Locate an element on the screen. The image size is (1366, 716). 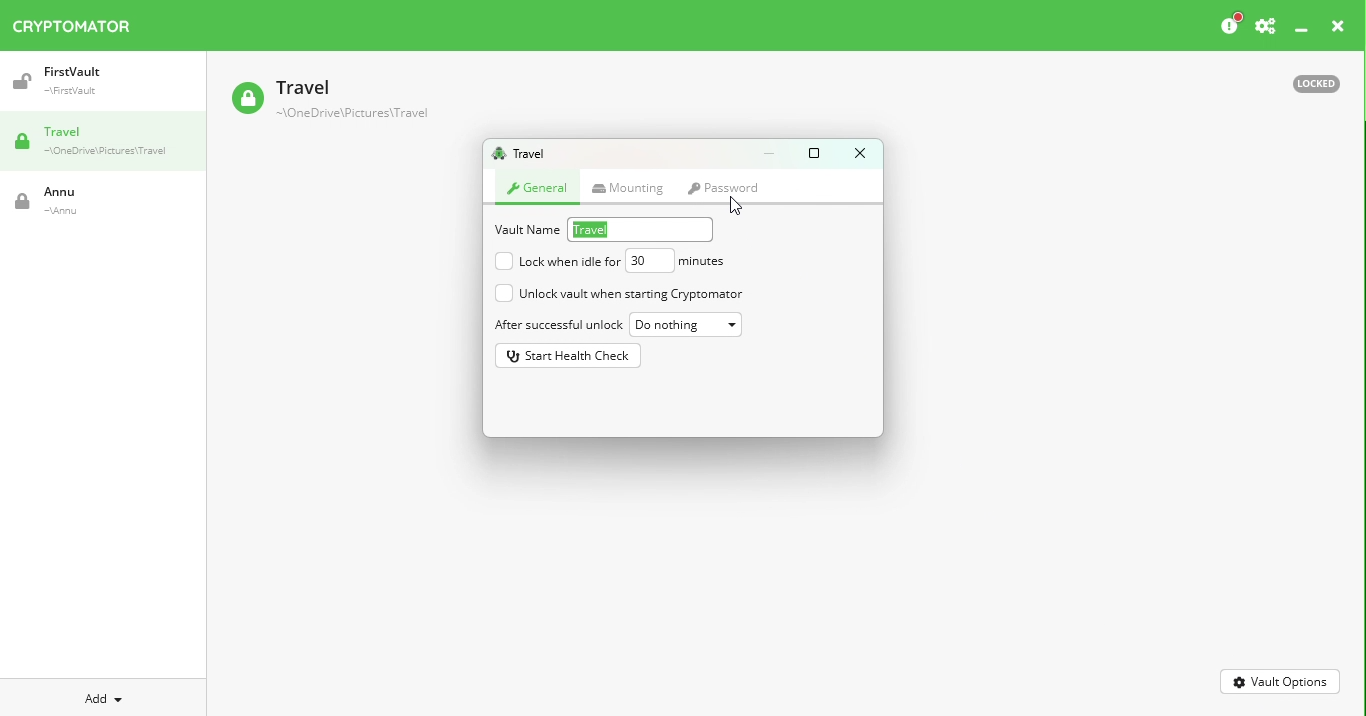
Vault is located at coordinates (329, 101).